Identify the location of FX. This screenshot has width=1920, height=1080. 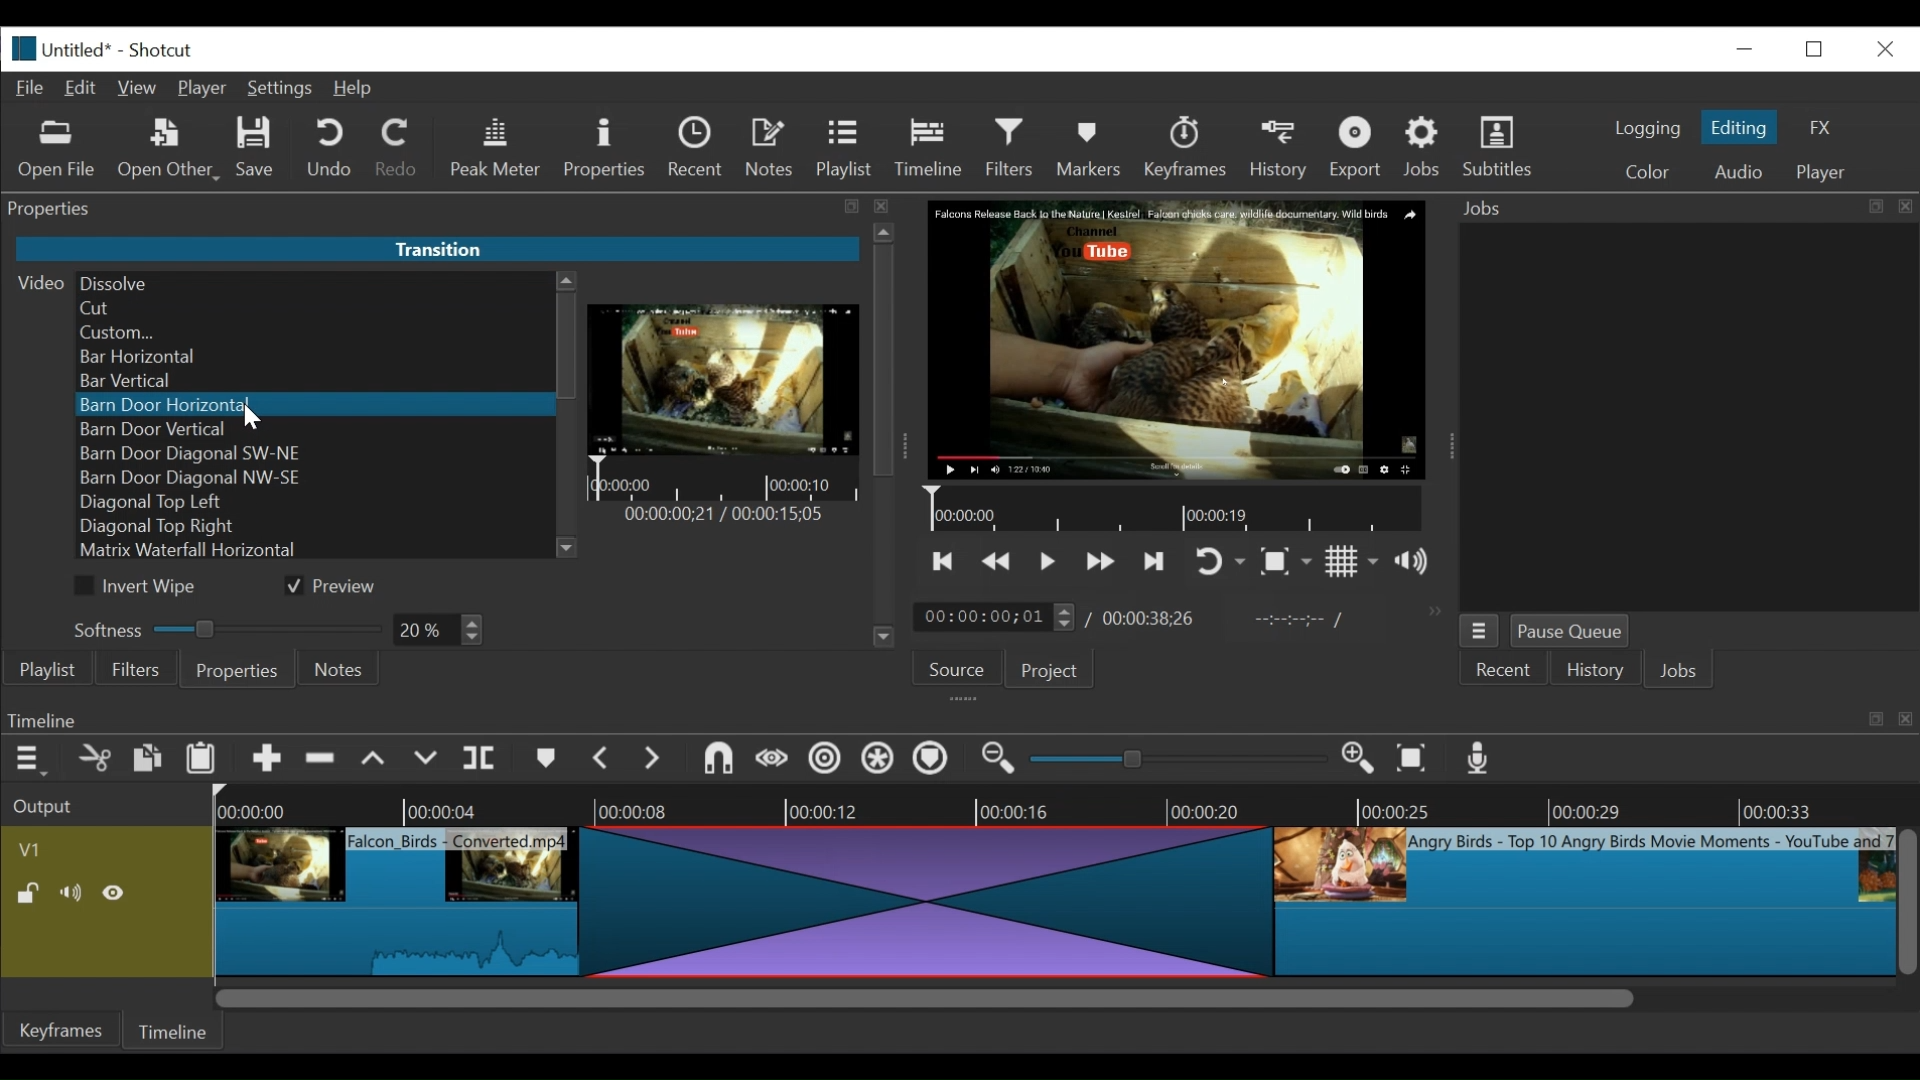
(1821, 128).